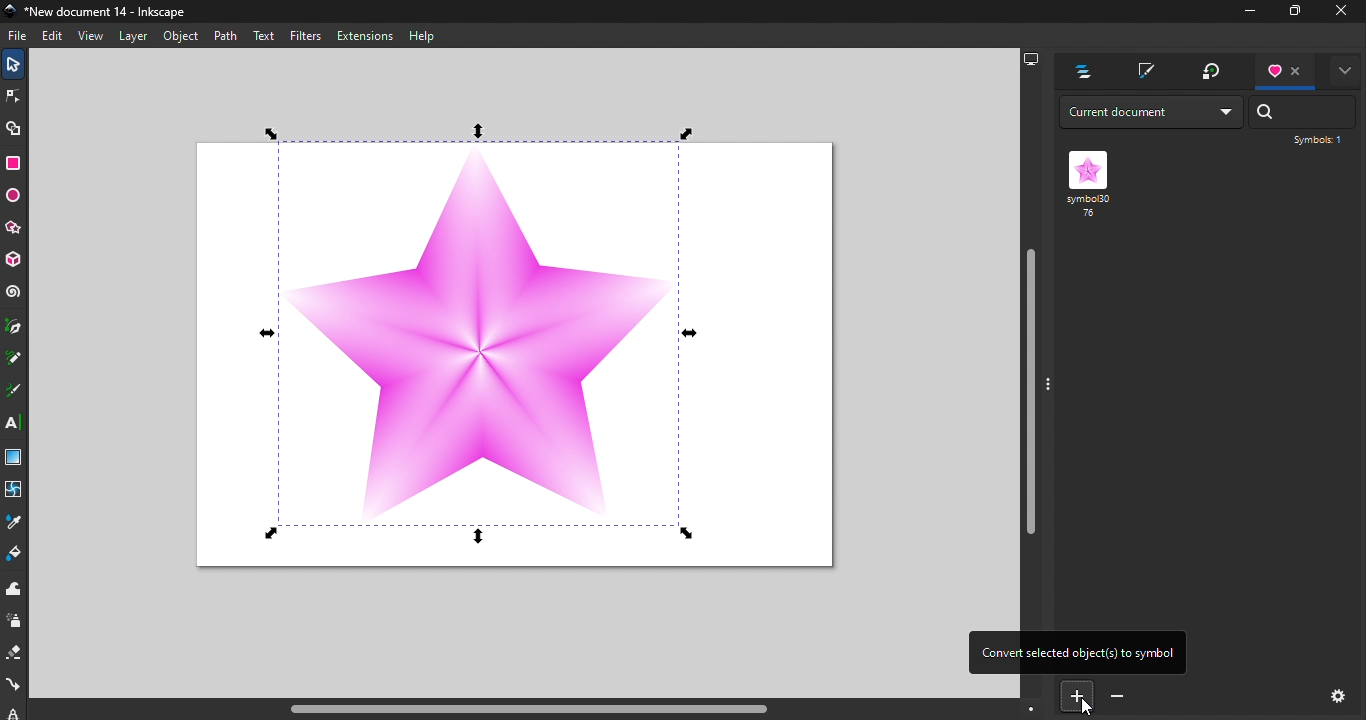 Image resolution: width=1366 pixels, height=720 pixels. What do you see at coordinates (1329, 694) in the screenshot?
I see `Settings` at bounding box center [1329, 694].